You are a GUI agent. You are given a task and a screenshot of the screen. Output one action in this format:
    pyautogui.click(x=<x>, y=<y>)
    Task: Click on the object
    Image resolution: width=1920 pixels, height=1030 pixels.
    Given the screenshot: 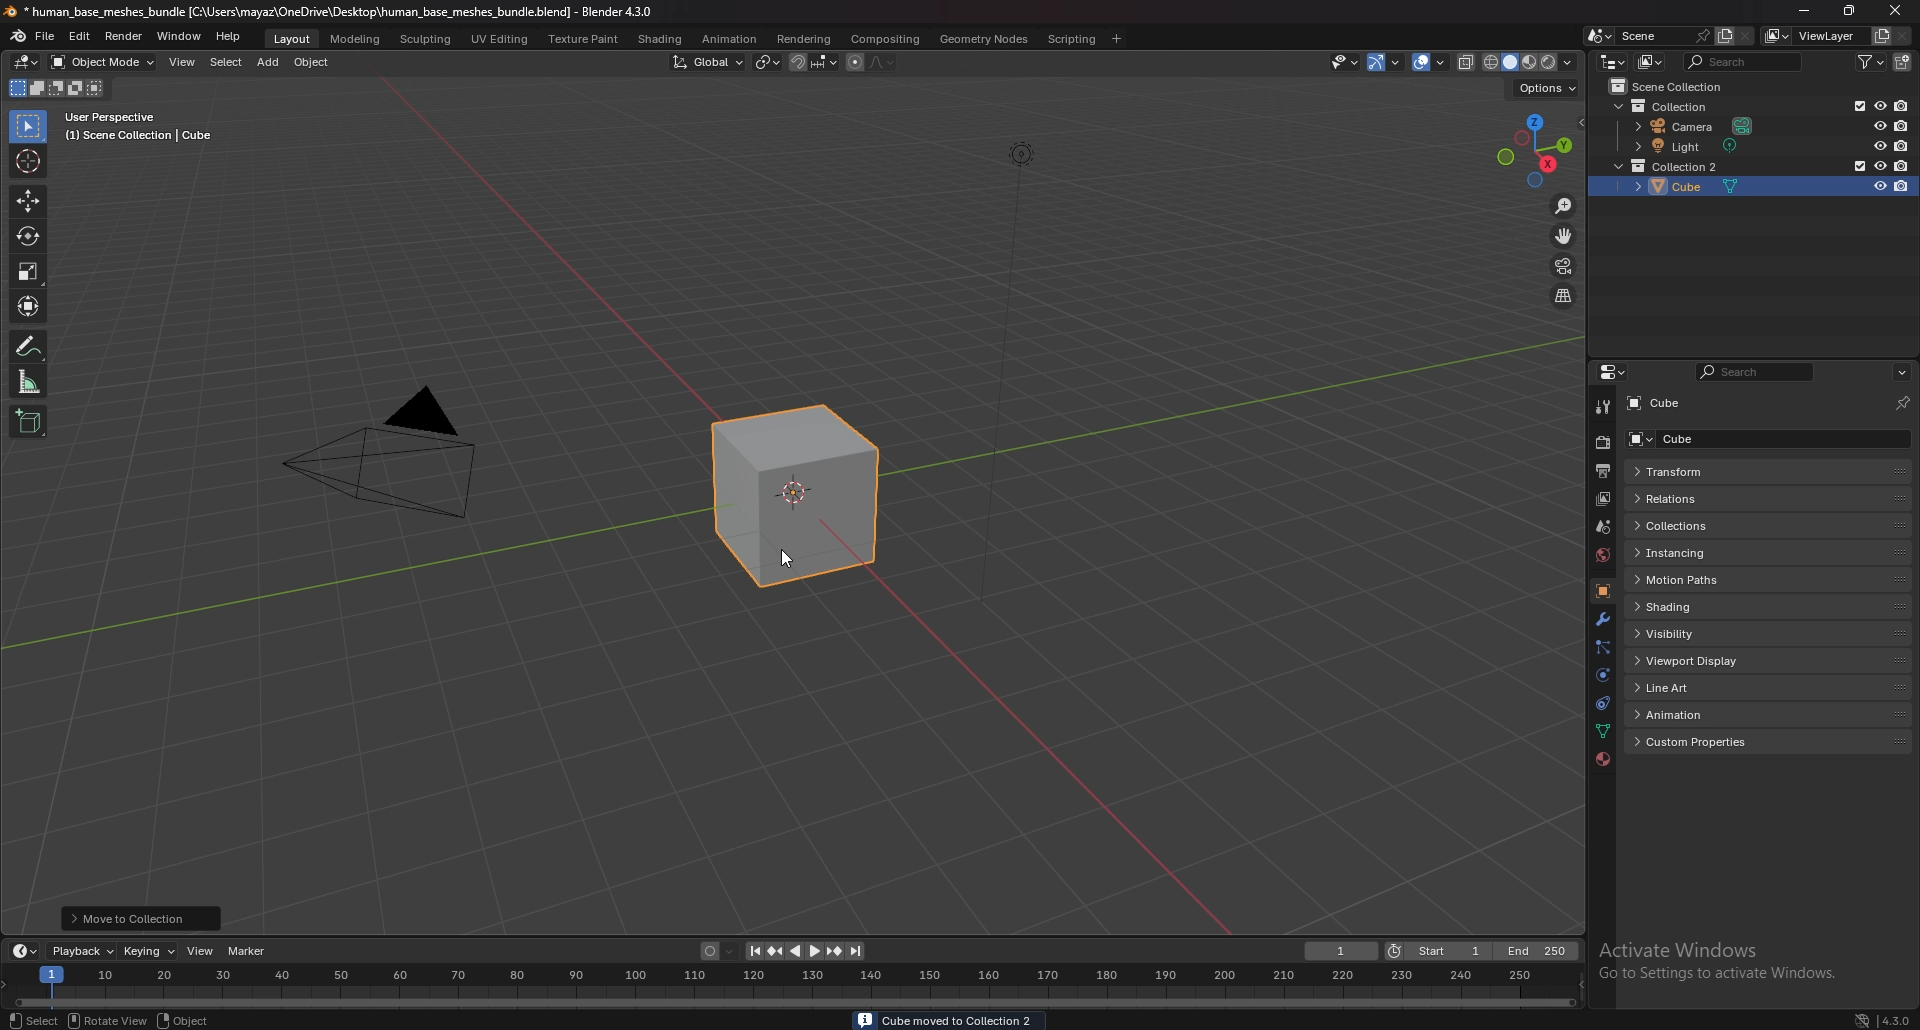 What is the action you would take?
    pyautogui.click(x=1603, y=592)
    